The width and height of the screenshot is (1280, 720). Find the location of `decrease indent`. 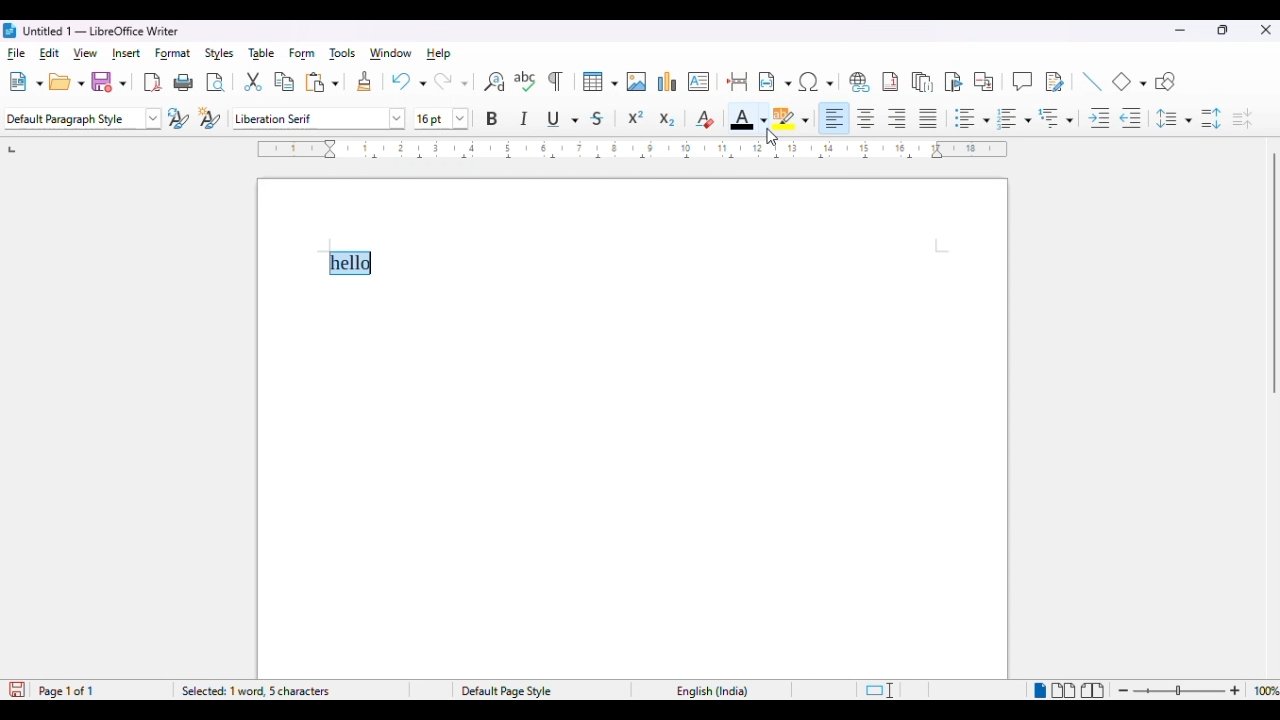

decrease indent is located at coordinates (1132, 119).